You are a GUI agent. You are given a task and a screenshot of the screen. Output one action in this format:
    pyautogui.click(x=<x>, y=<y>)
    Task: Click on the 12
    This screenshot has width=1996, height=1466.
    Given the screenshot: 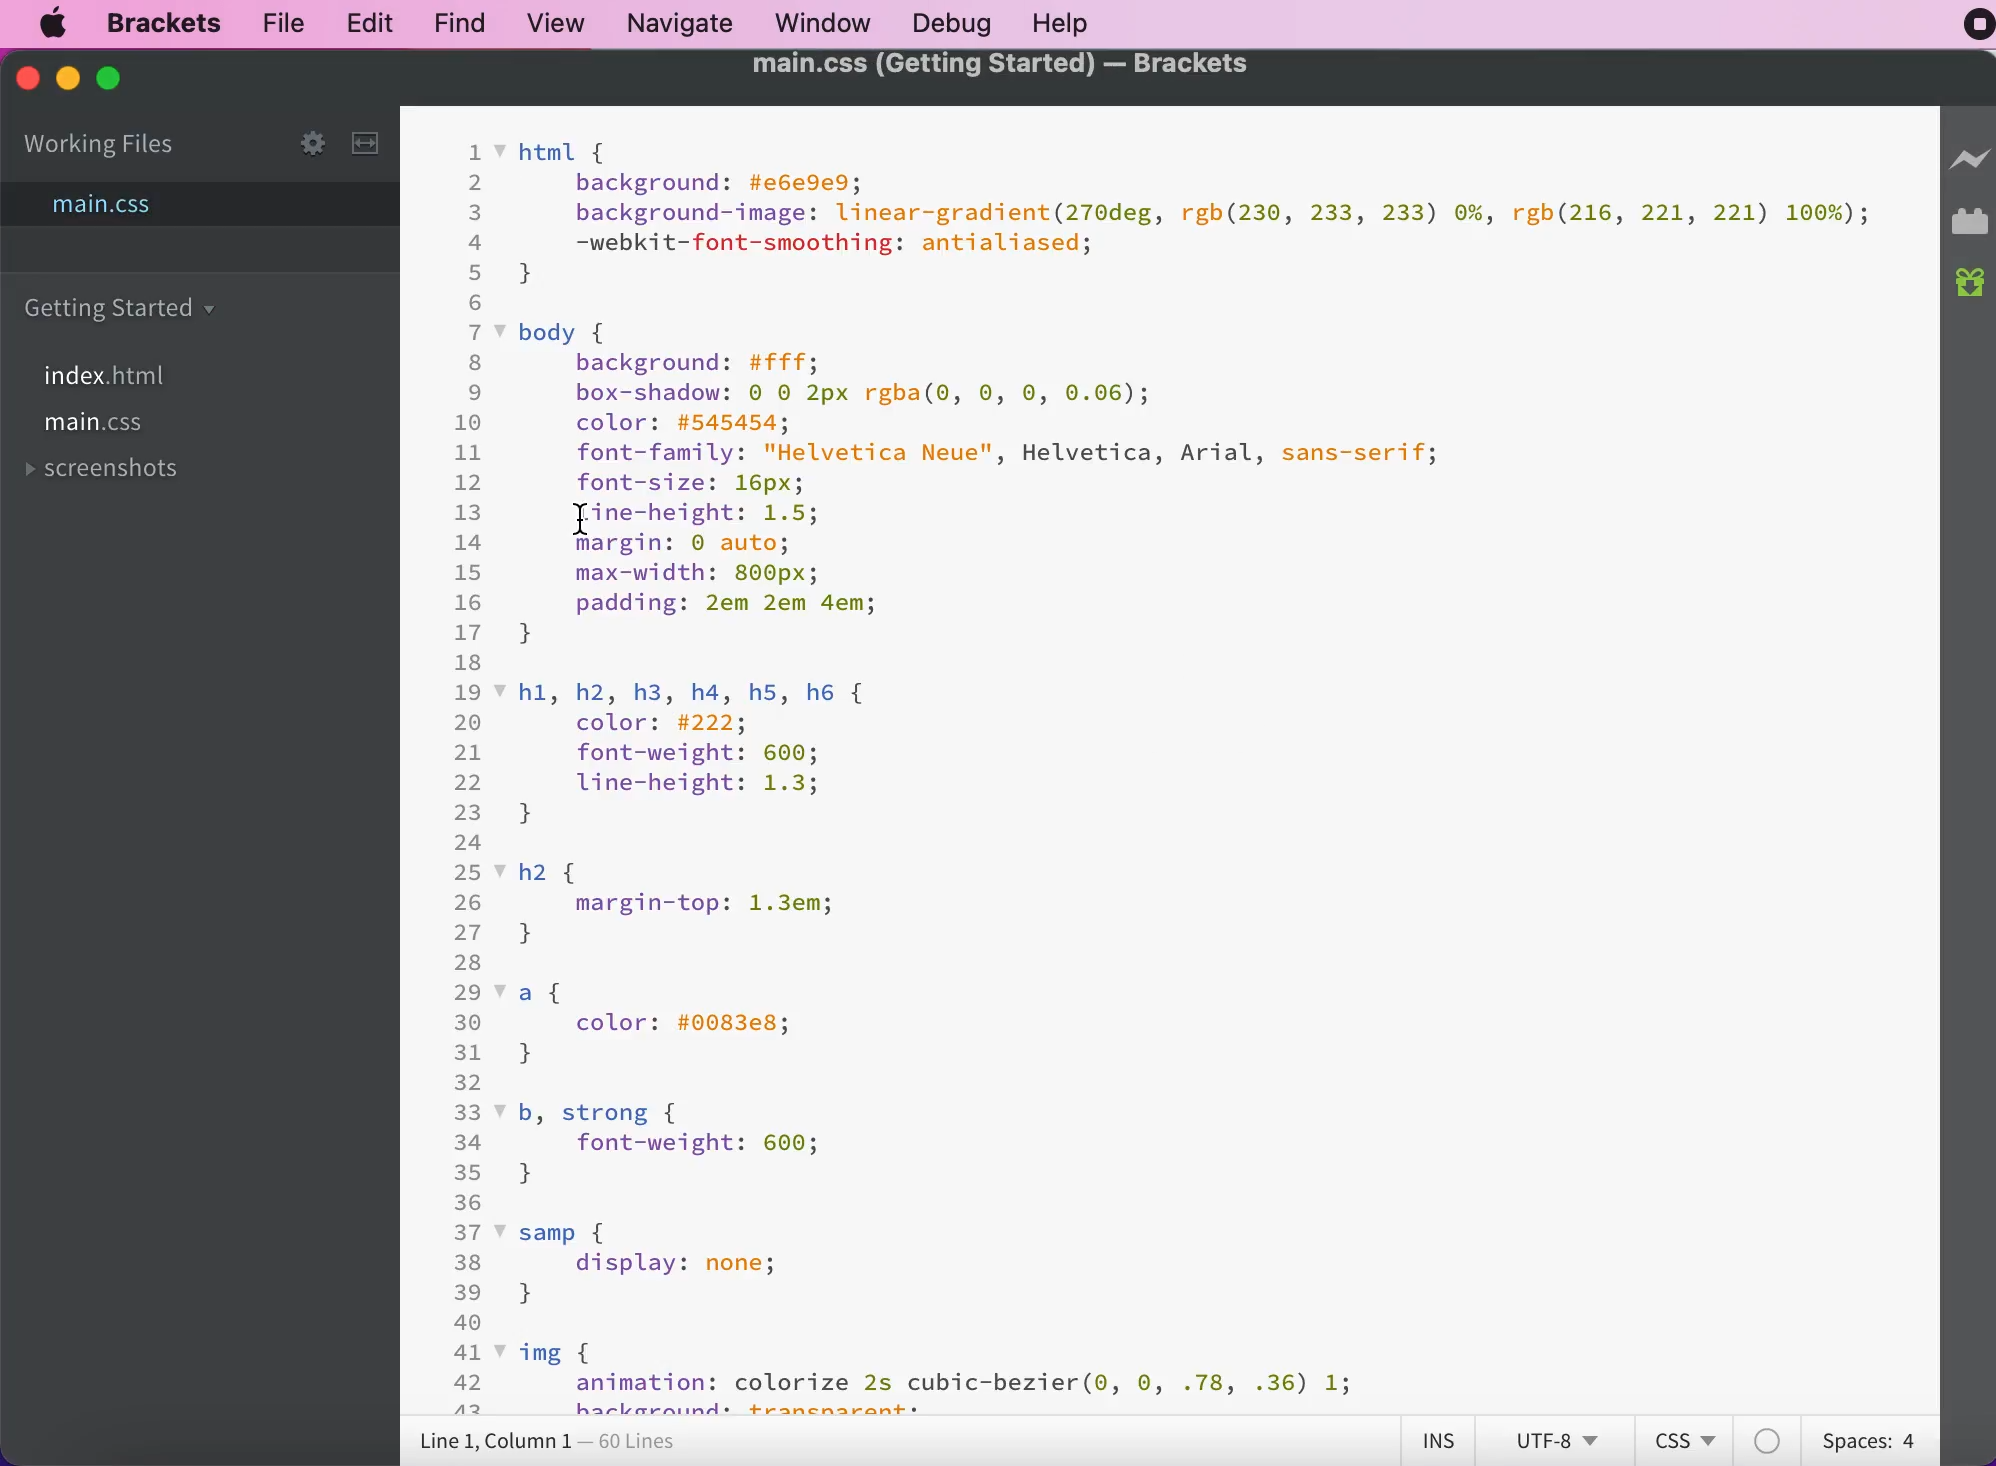 What is the action you would take?
    pyautogui.click(x=468, y=484)
    